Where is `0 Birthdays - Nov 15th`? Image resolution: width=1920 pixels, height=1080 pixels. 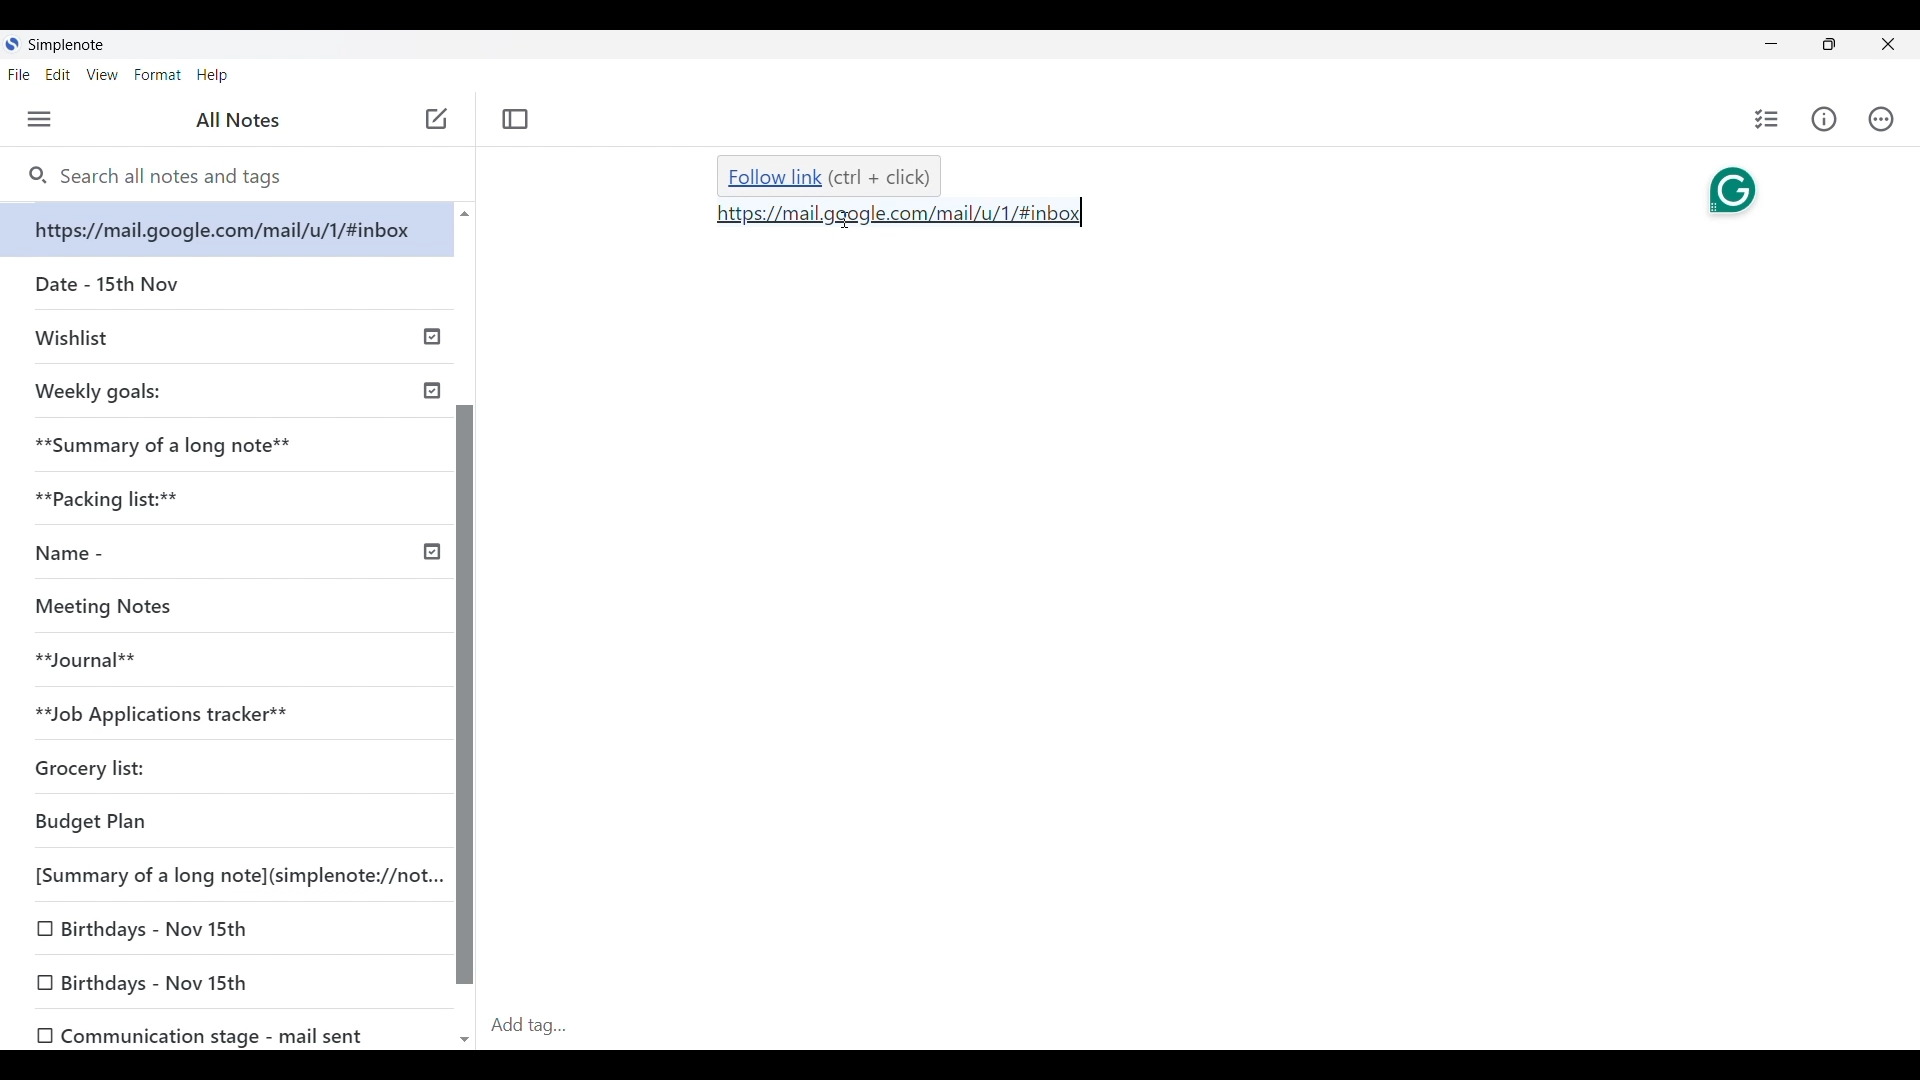
0 Birthdays - Nov 15th is located at coordinates (138, 980).